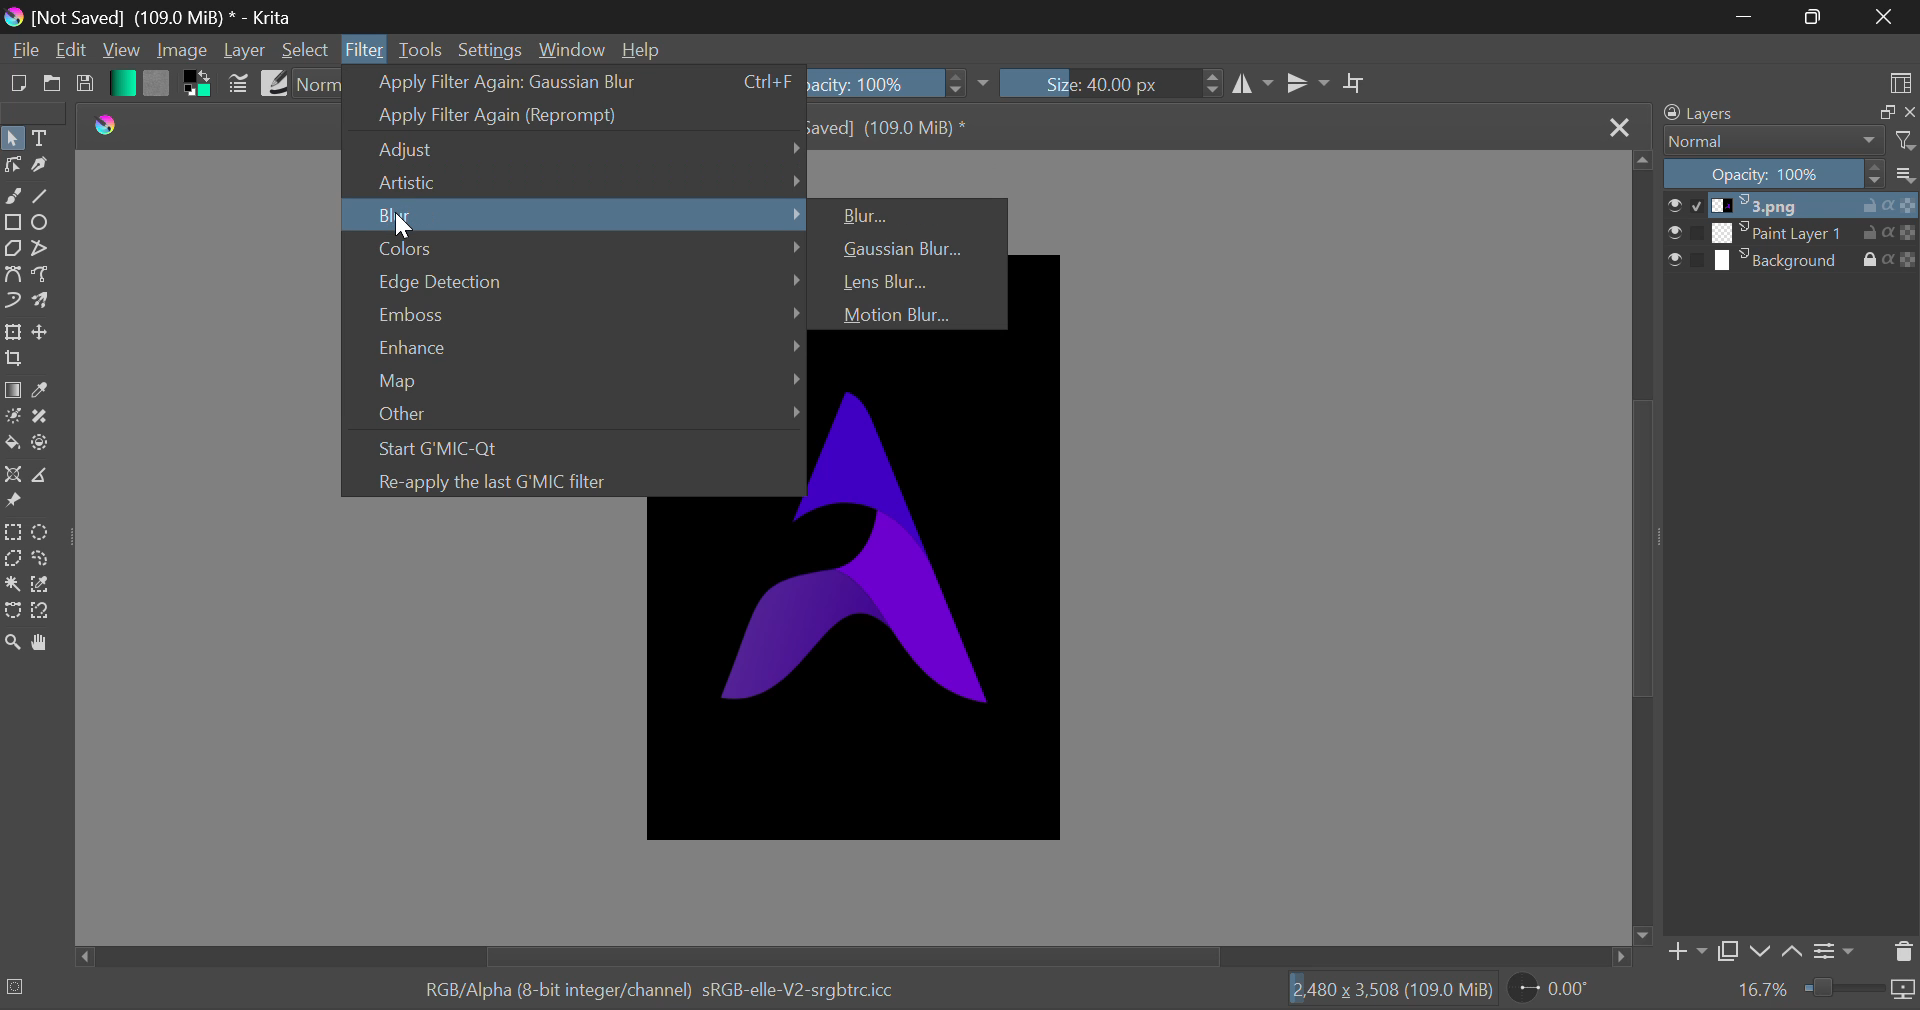 This screenshot has height=1010, width=1920. Describe the element at coordinates (12, 273) in the screenshot. I see `Bezier Curve` at that location.